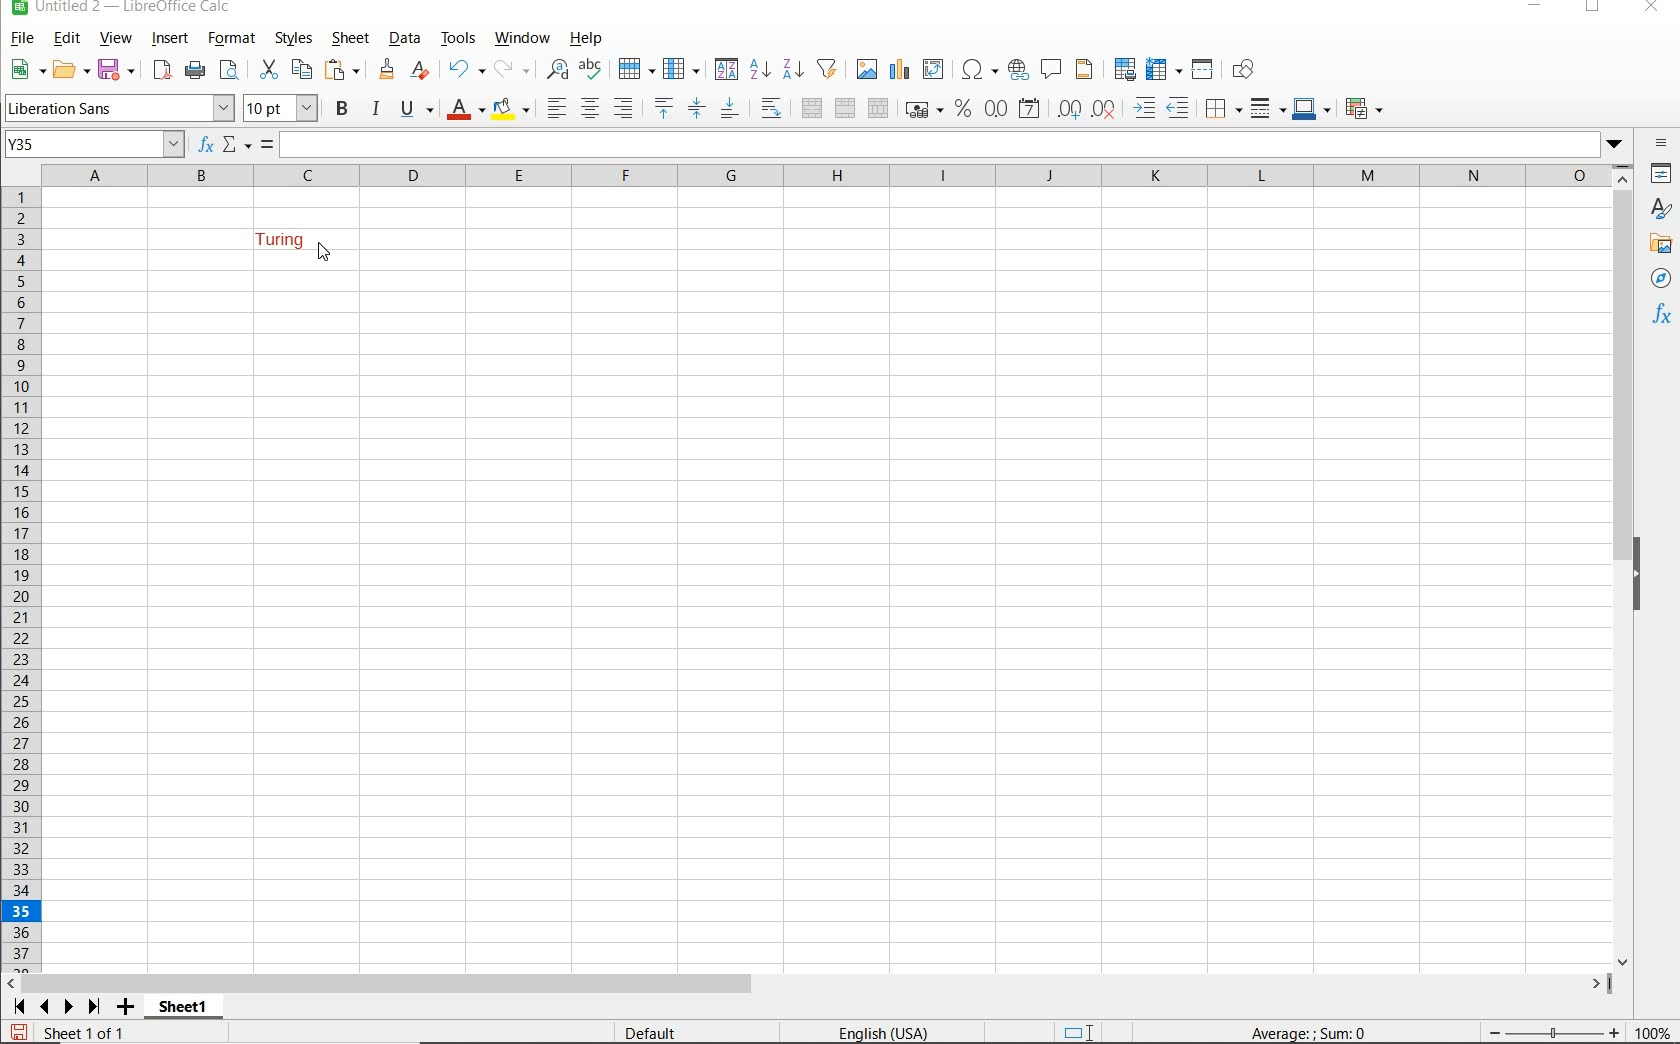 This screenshot has width=1680, height=1044. Describe the element at coordinates (21, 582) in the screenshot. I see `ROWS` at that location.